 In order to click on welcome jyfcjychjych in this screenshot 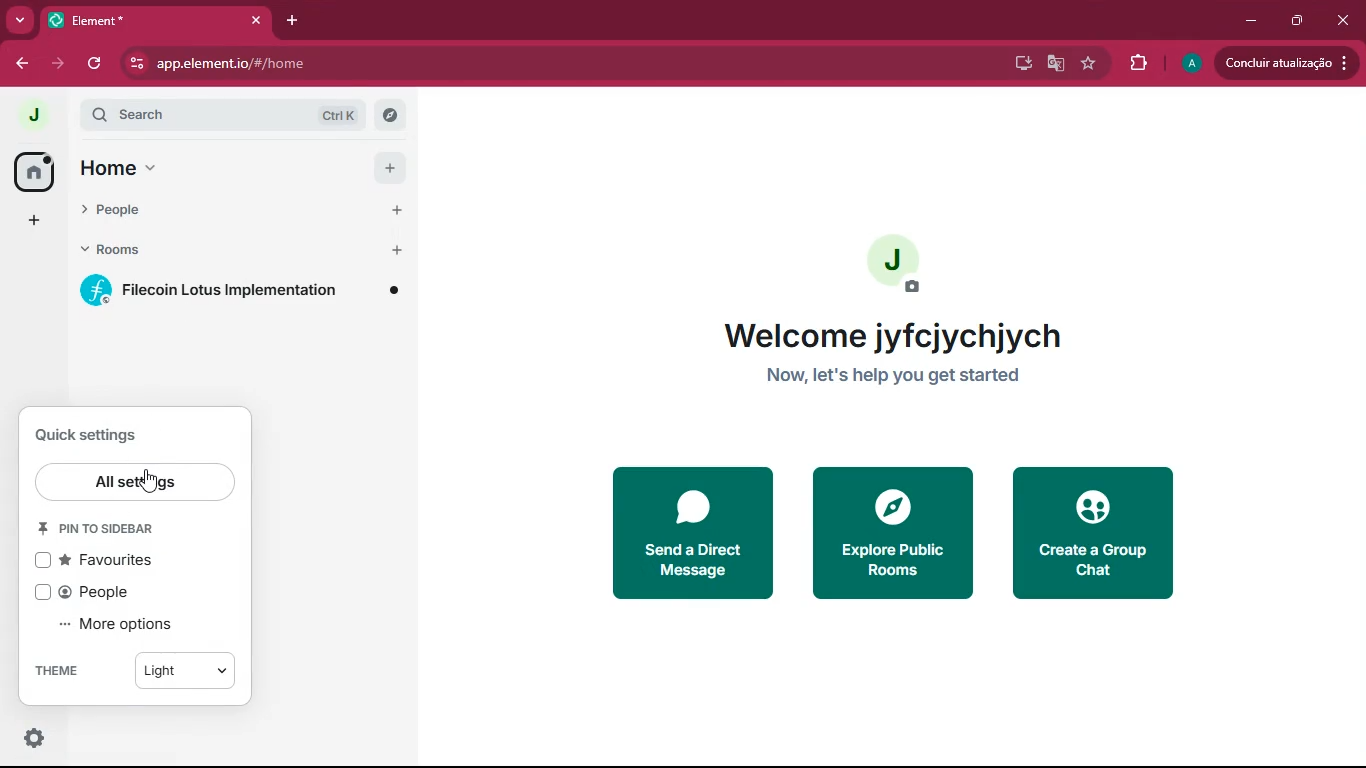, I will do `click(898, 340)`.